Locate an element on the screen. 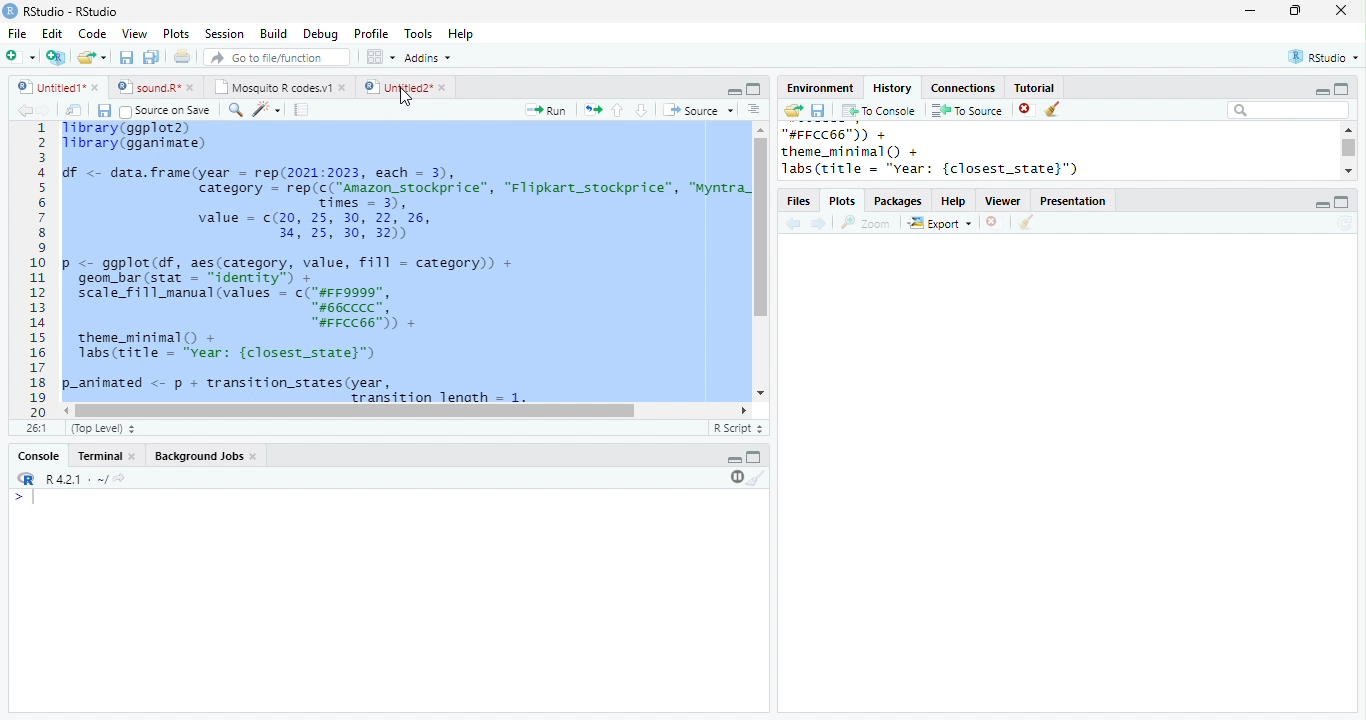 This screenshot has width=1366, height=720. History is located at coordinates (892, 88).